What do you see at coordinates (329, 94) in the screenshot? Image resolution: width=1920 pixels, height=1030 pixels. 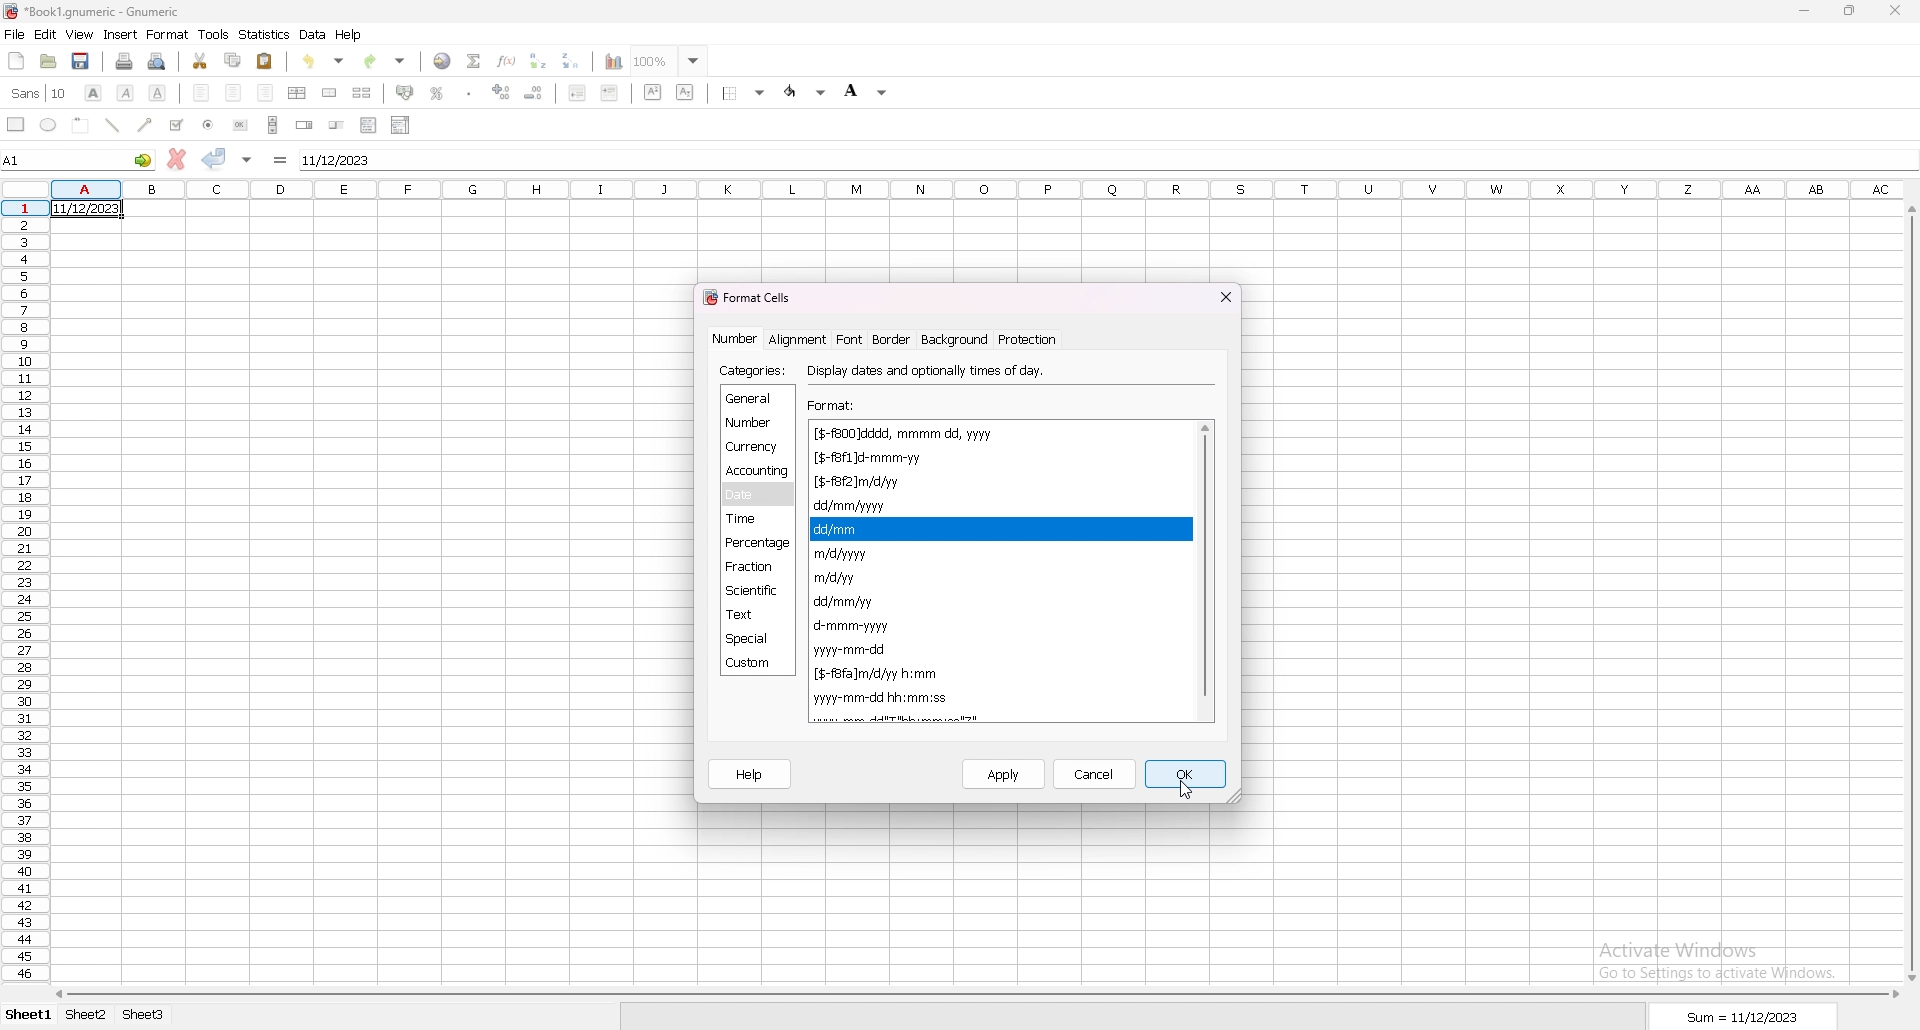 I see `merge cells` at bounding box center [329, 94].